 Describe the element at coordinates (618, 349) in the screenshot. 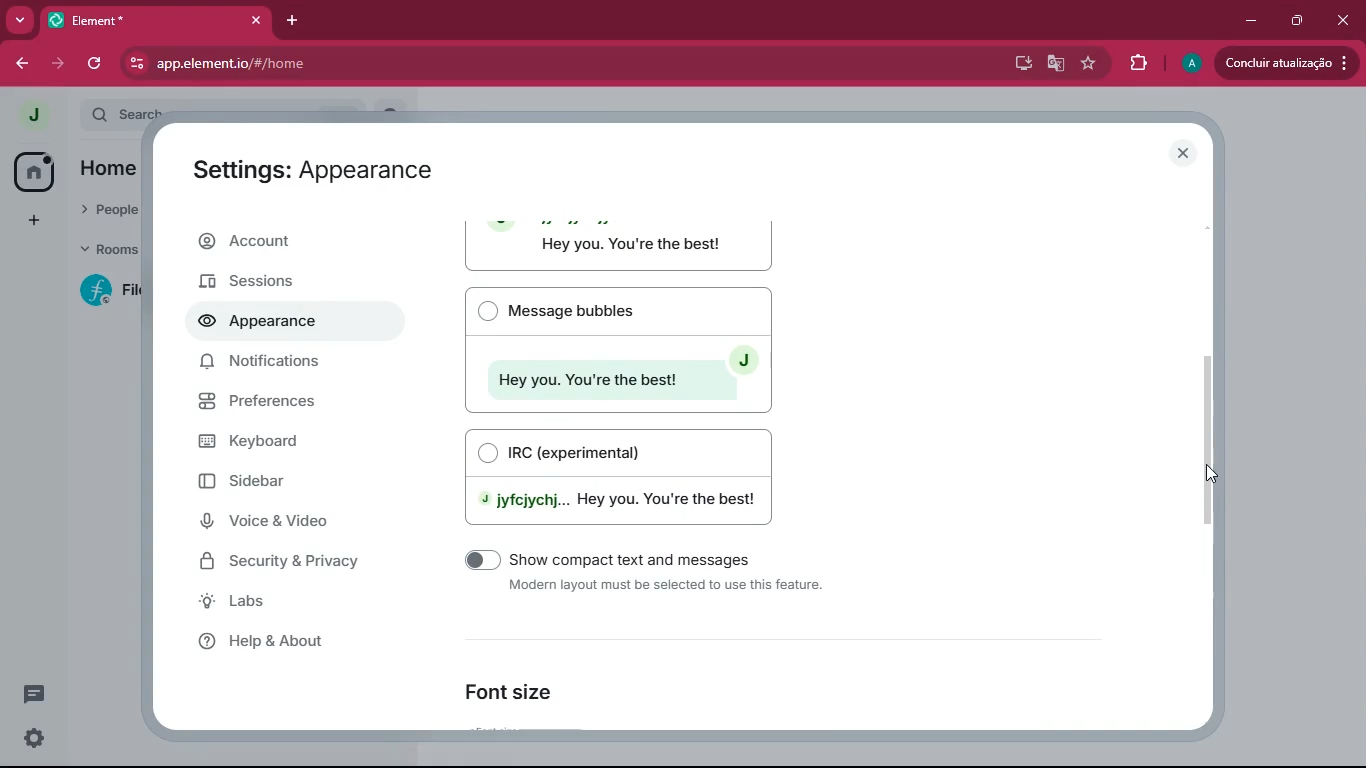

I see `Message bubbles` at that location.